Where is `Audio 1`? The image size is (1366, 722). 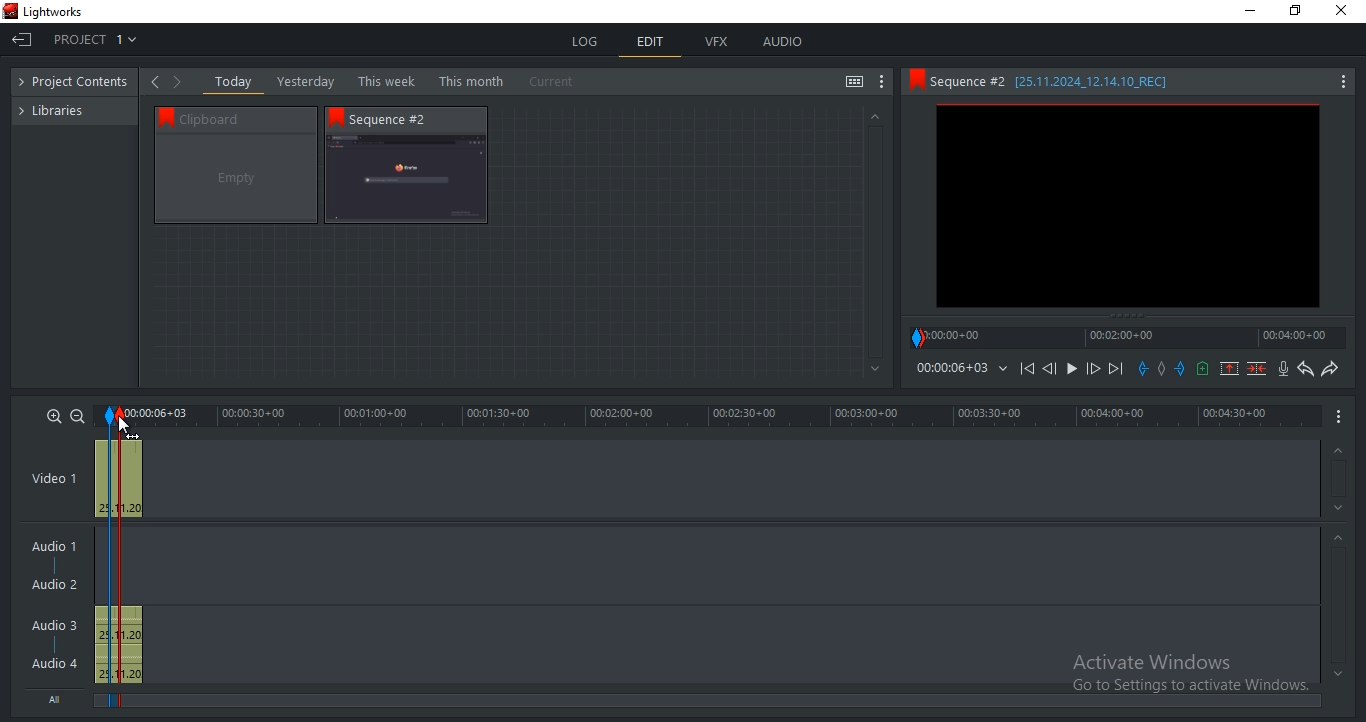
Audio 1 is located at coordinates (50, 548).